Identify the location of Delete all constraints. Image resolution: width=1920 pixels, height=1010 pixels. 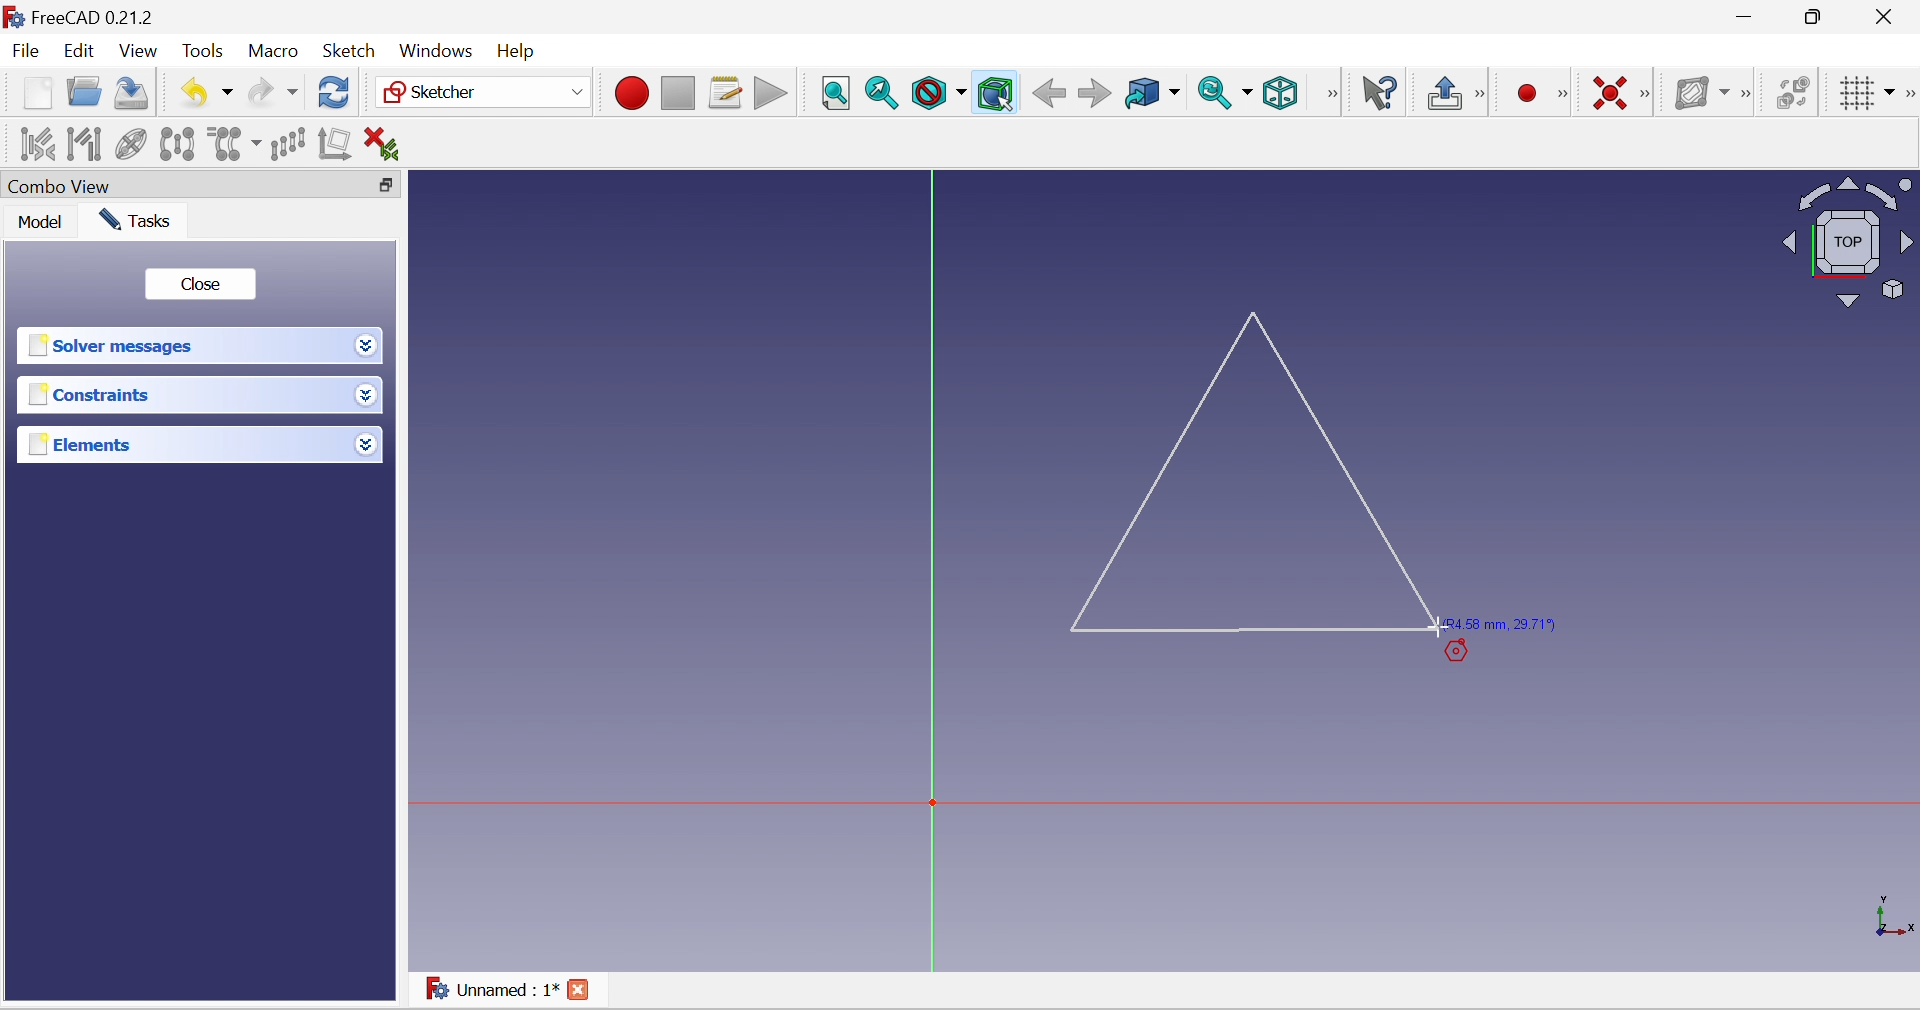
(382, 146).